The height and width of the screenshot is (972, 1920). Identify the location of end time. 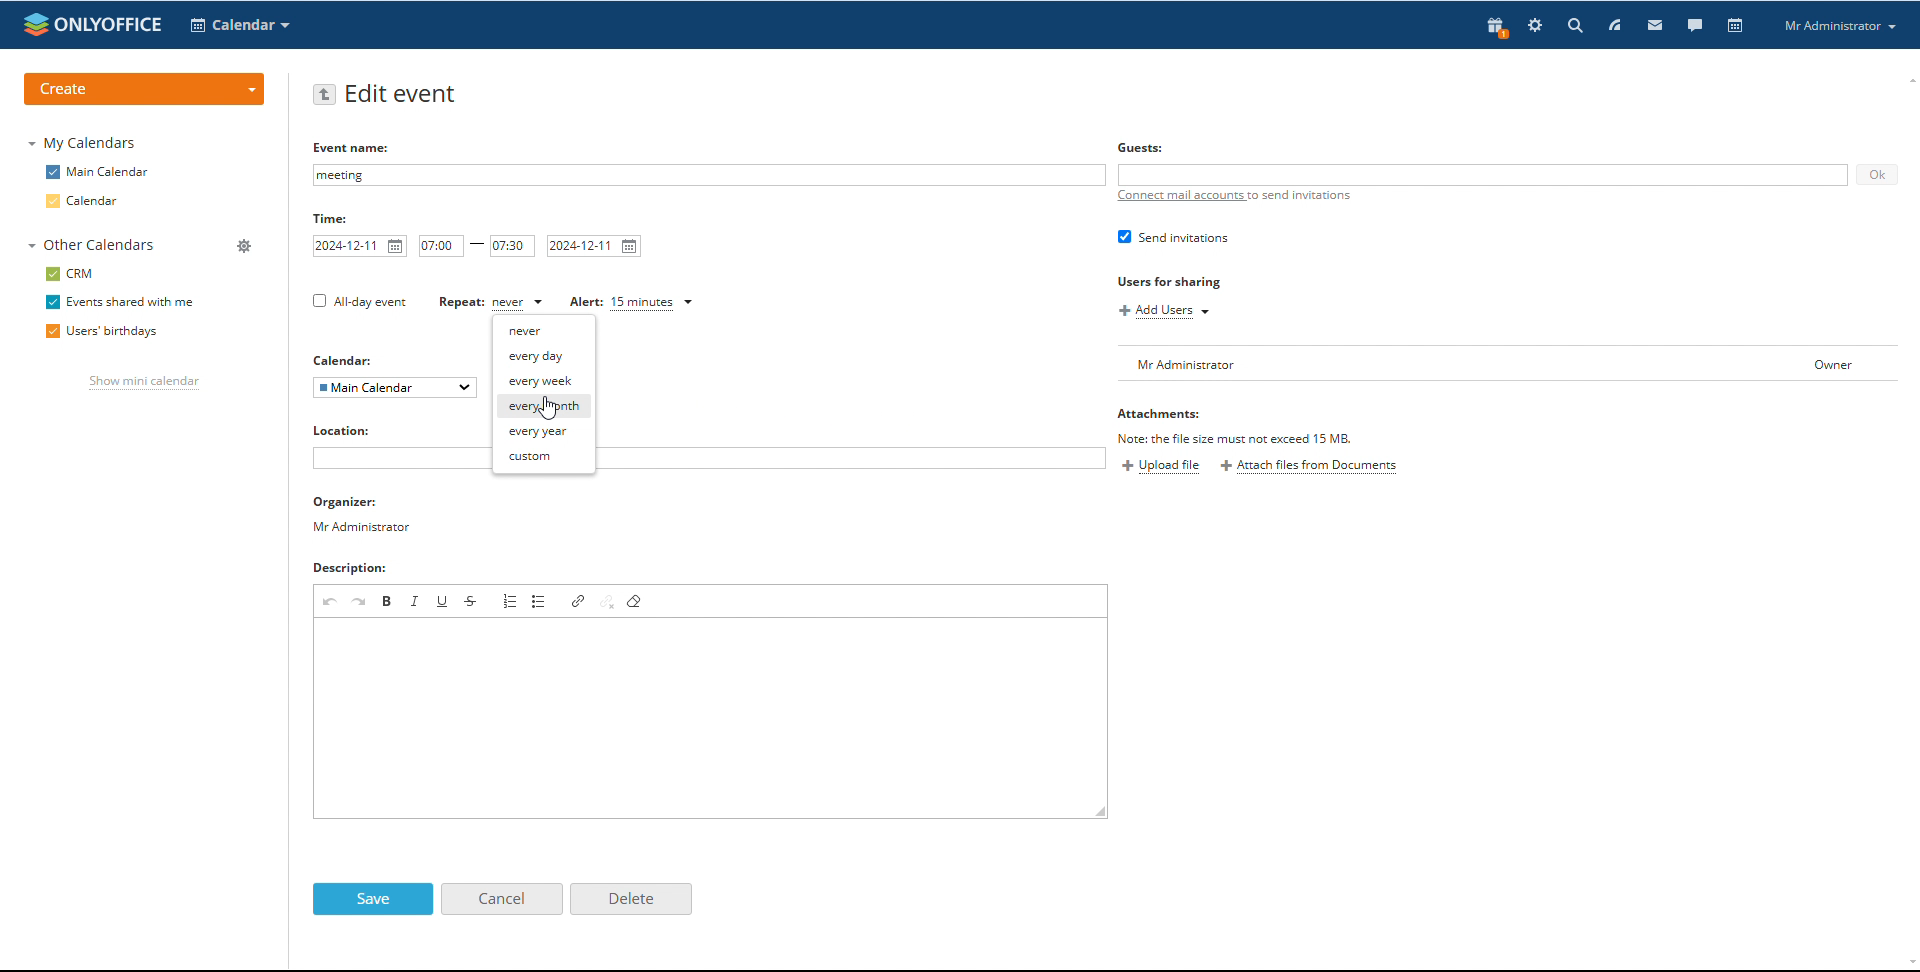
(513, 246).